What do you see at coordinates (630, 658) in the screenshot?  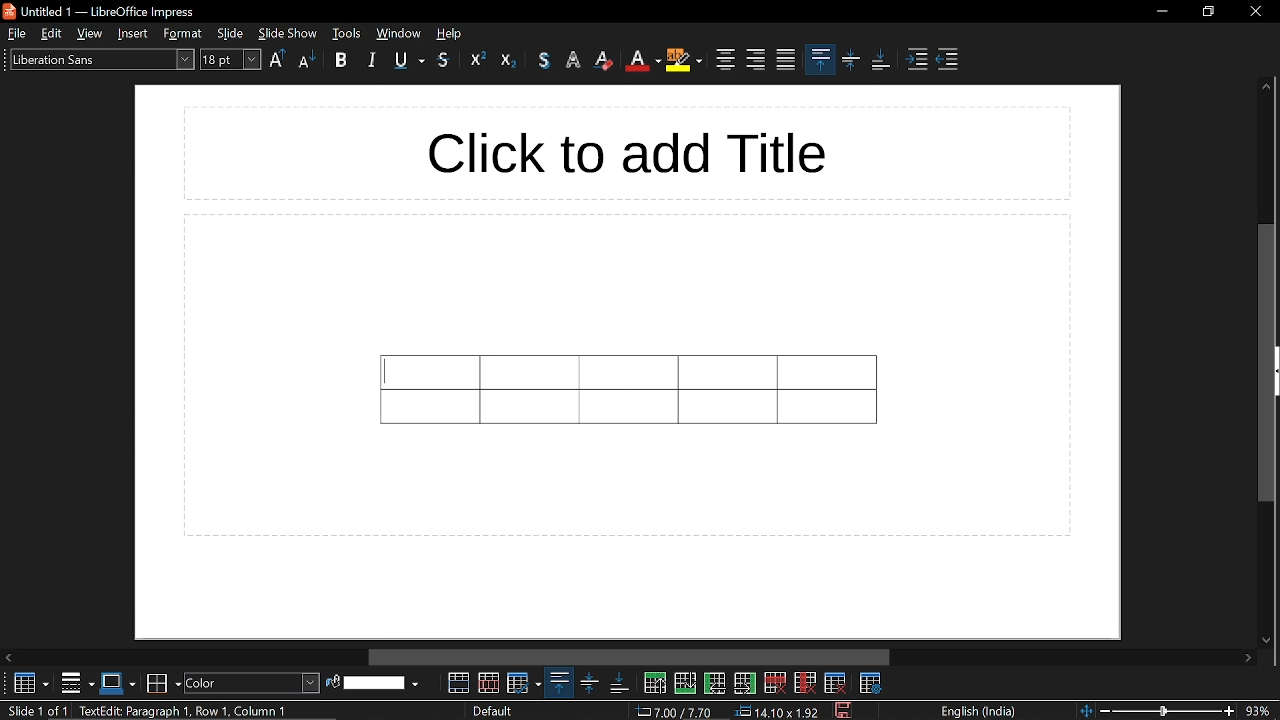 I see `move right` at bounding box center [630, 658].